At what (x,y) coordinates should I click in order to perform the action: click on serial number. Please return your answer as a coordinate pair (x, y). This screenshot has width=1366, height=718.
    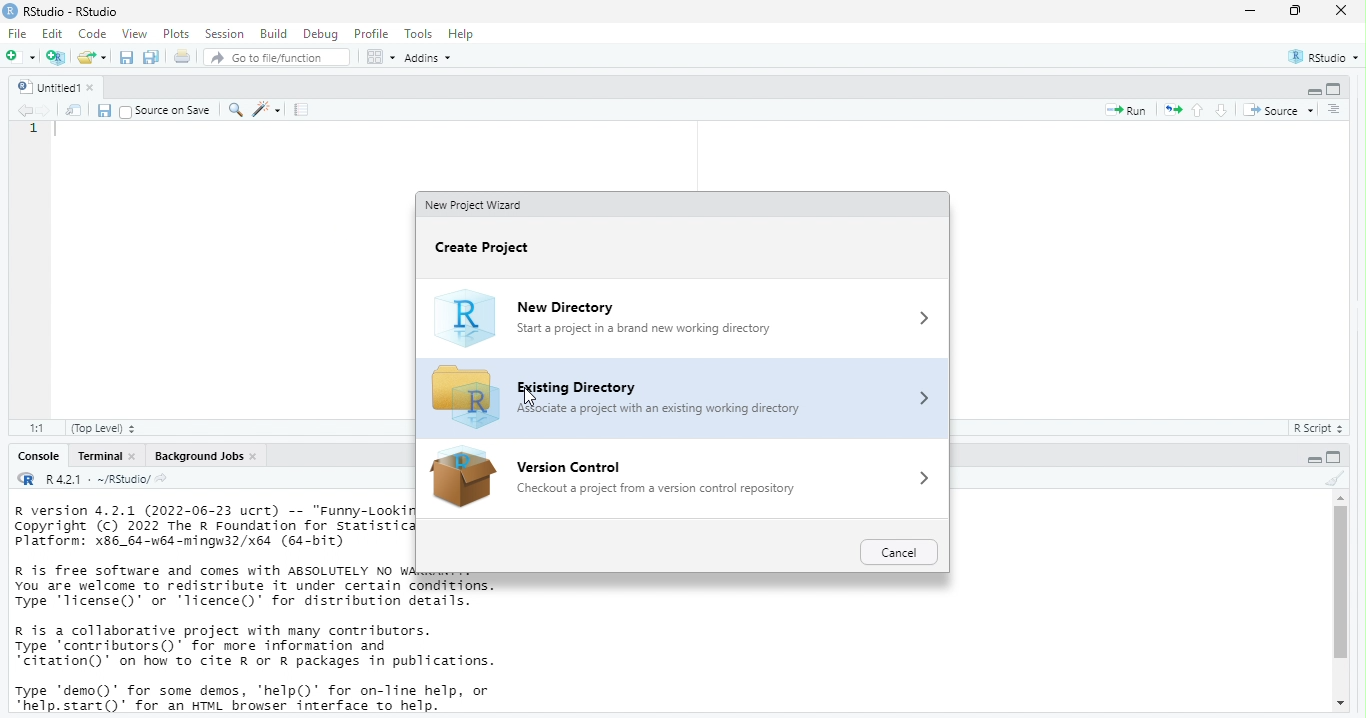
    Looking at the image, I should click on (34, 135).